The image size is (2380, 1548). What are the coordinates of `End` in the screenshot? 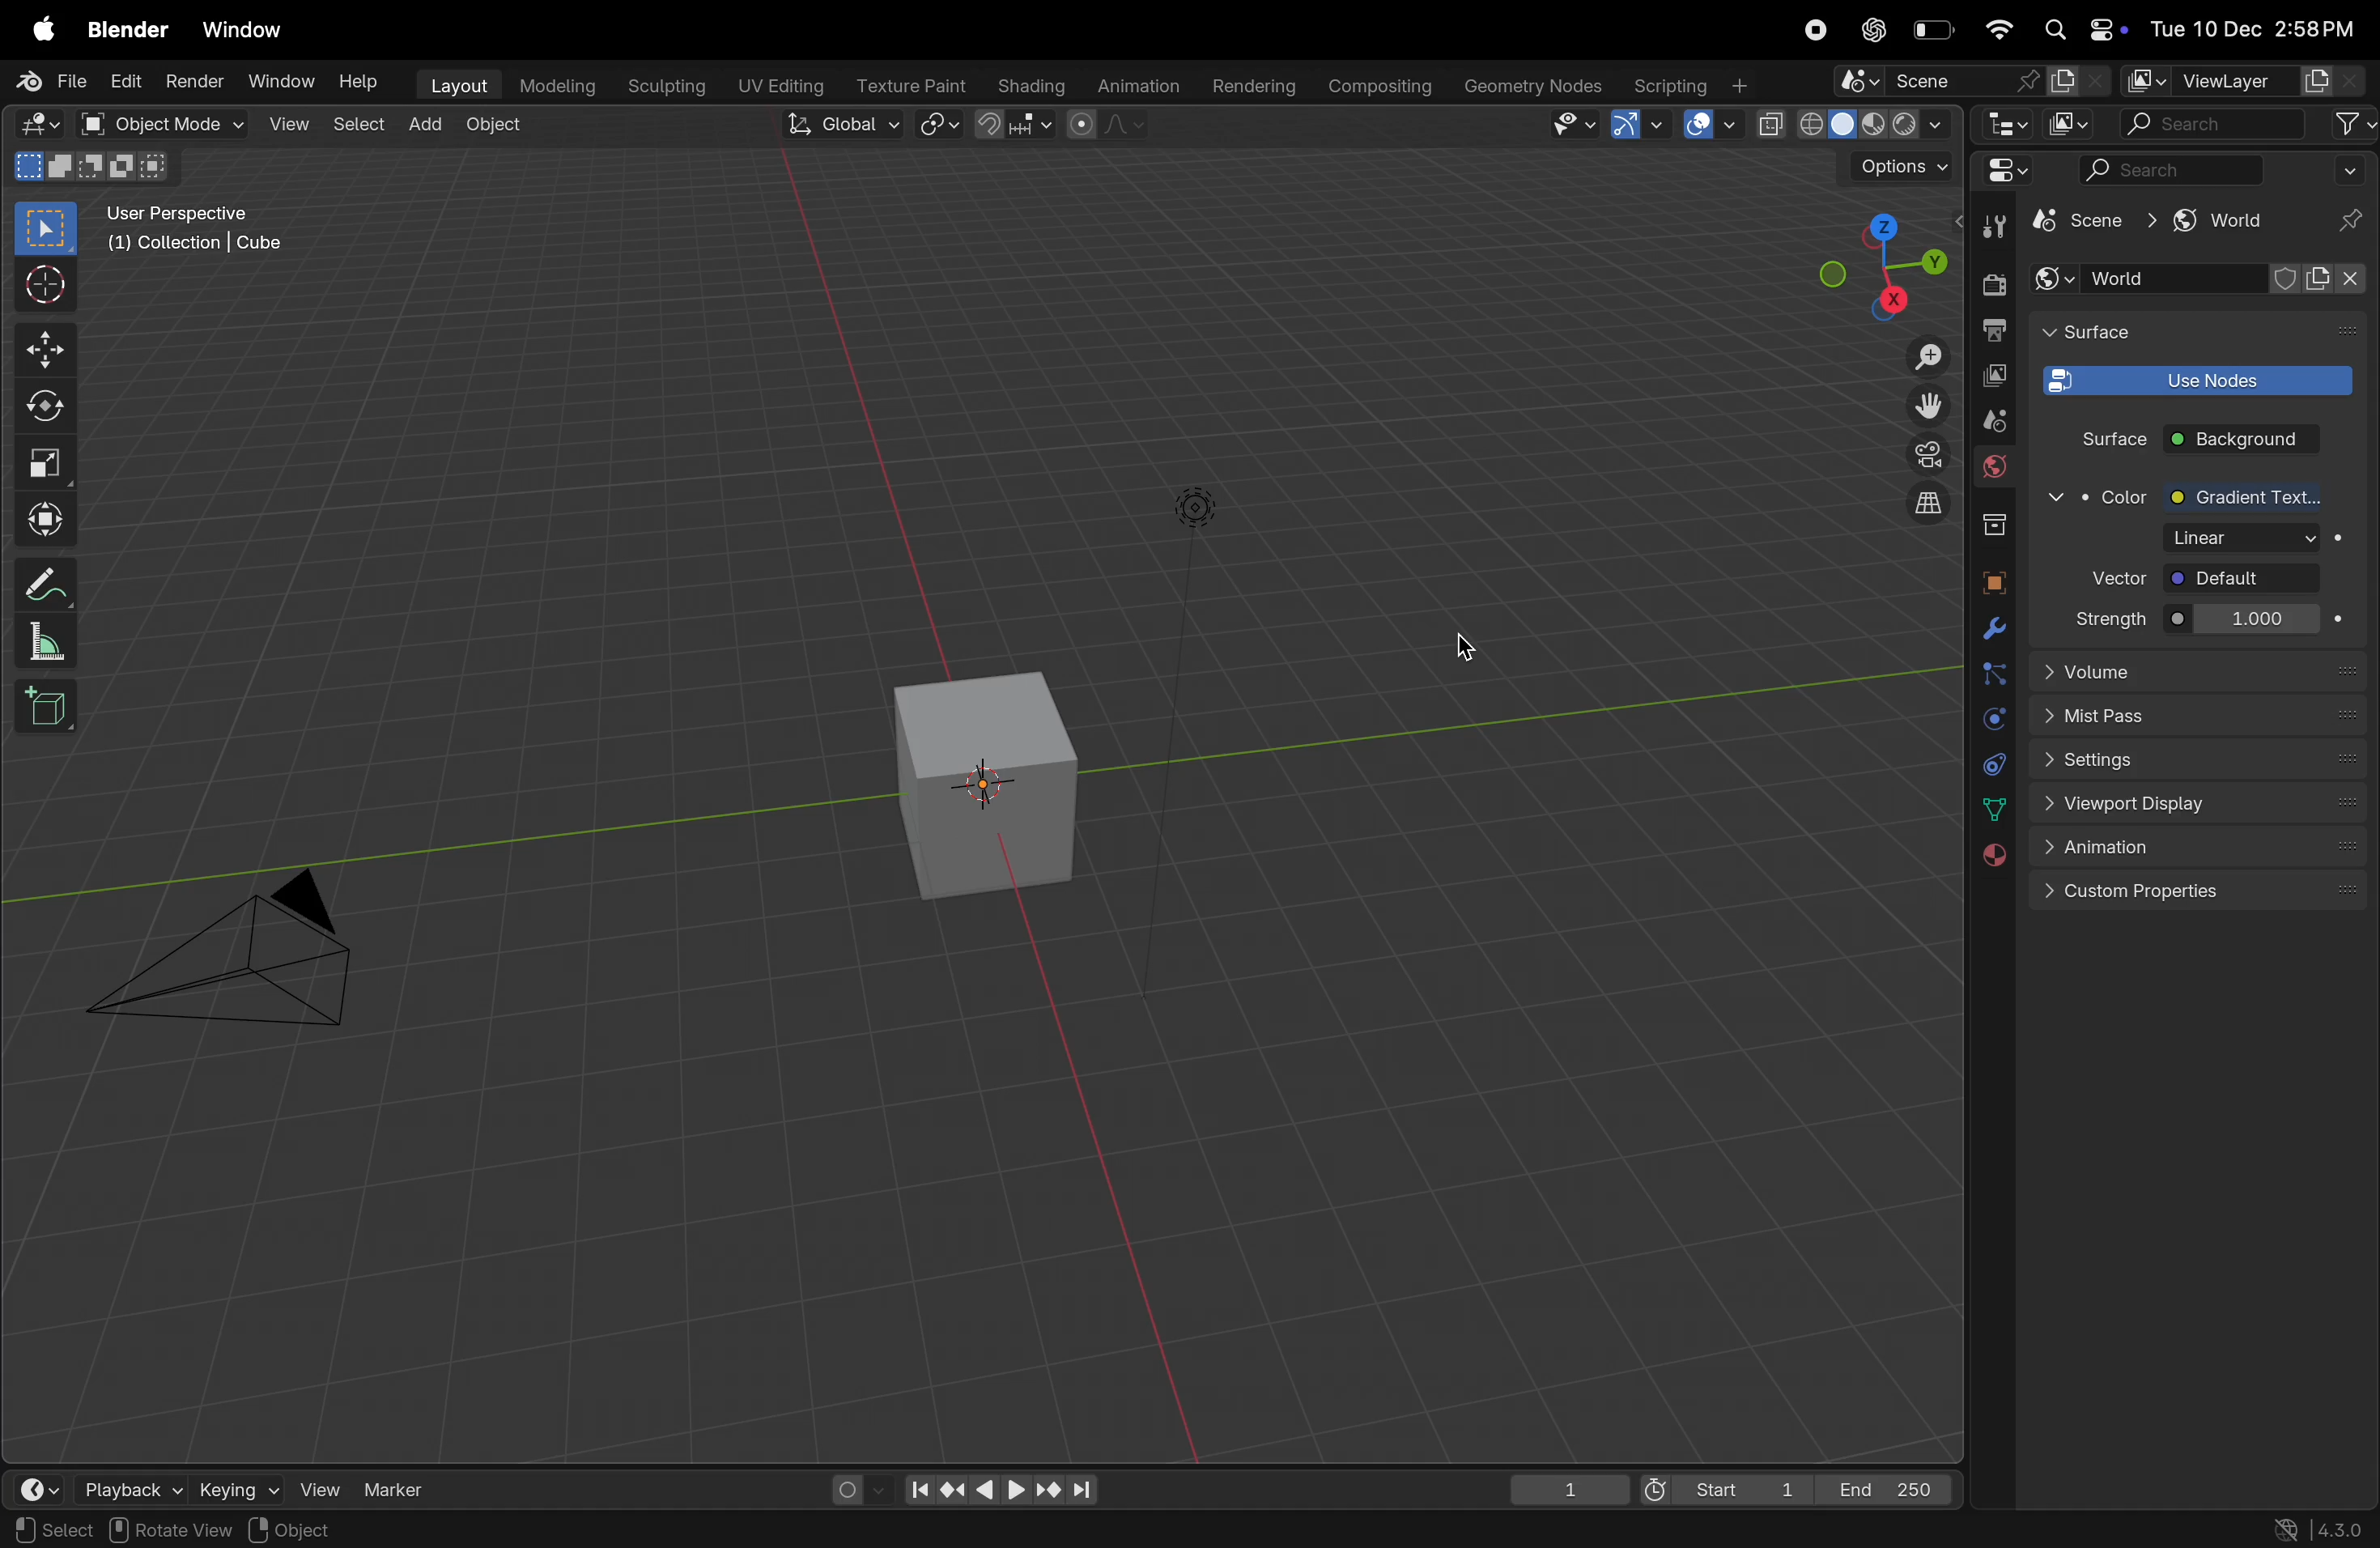 It's located at (1890, 1486).